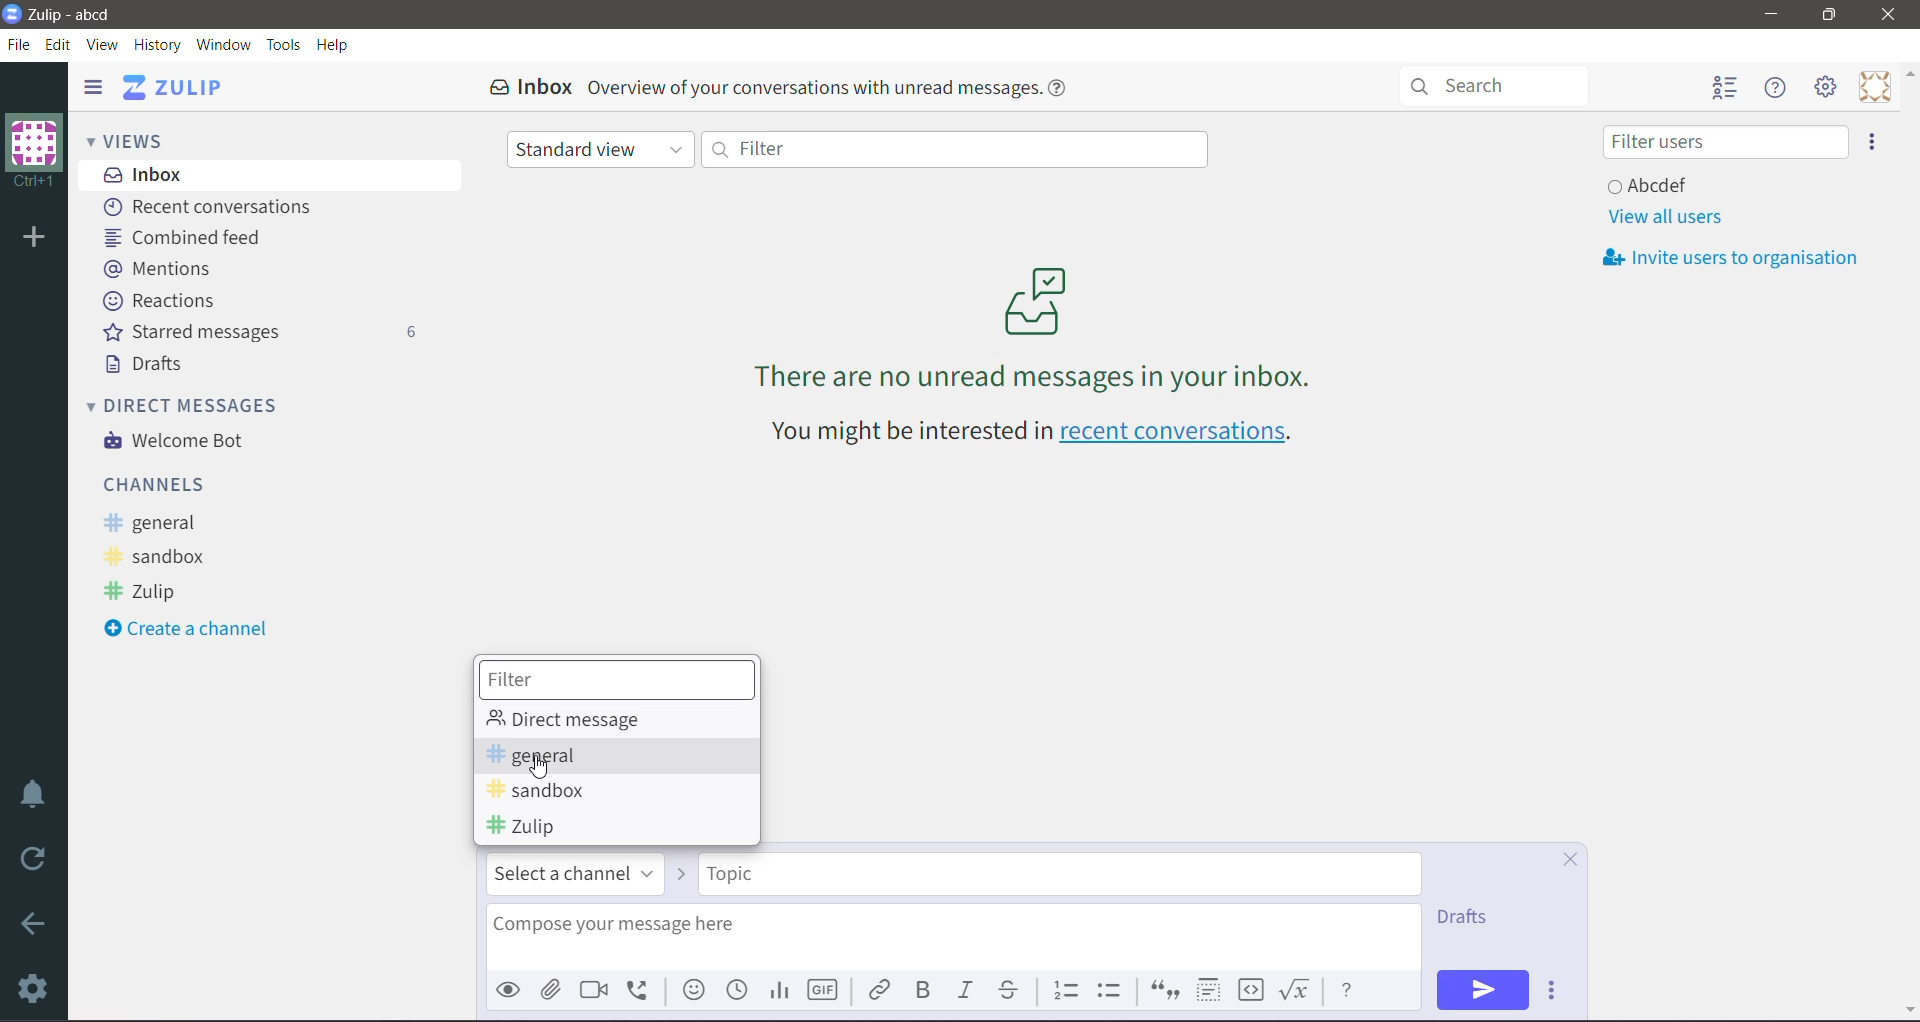  Describe the element at coordinates (551, 990) in the screenshot. I see `Upload File` at that location.